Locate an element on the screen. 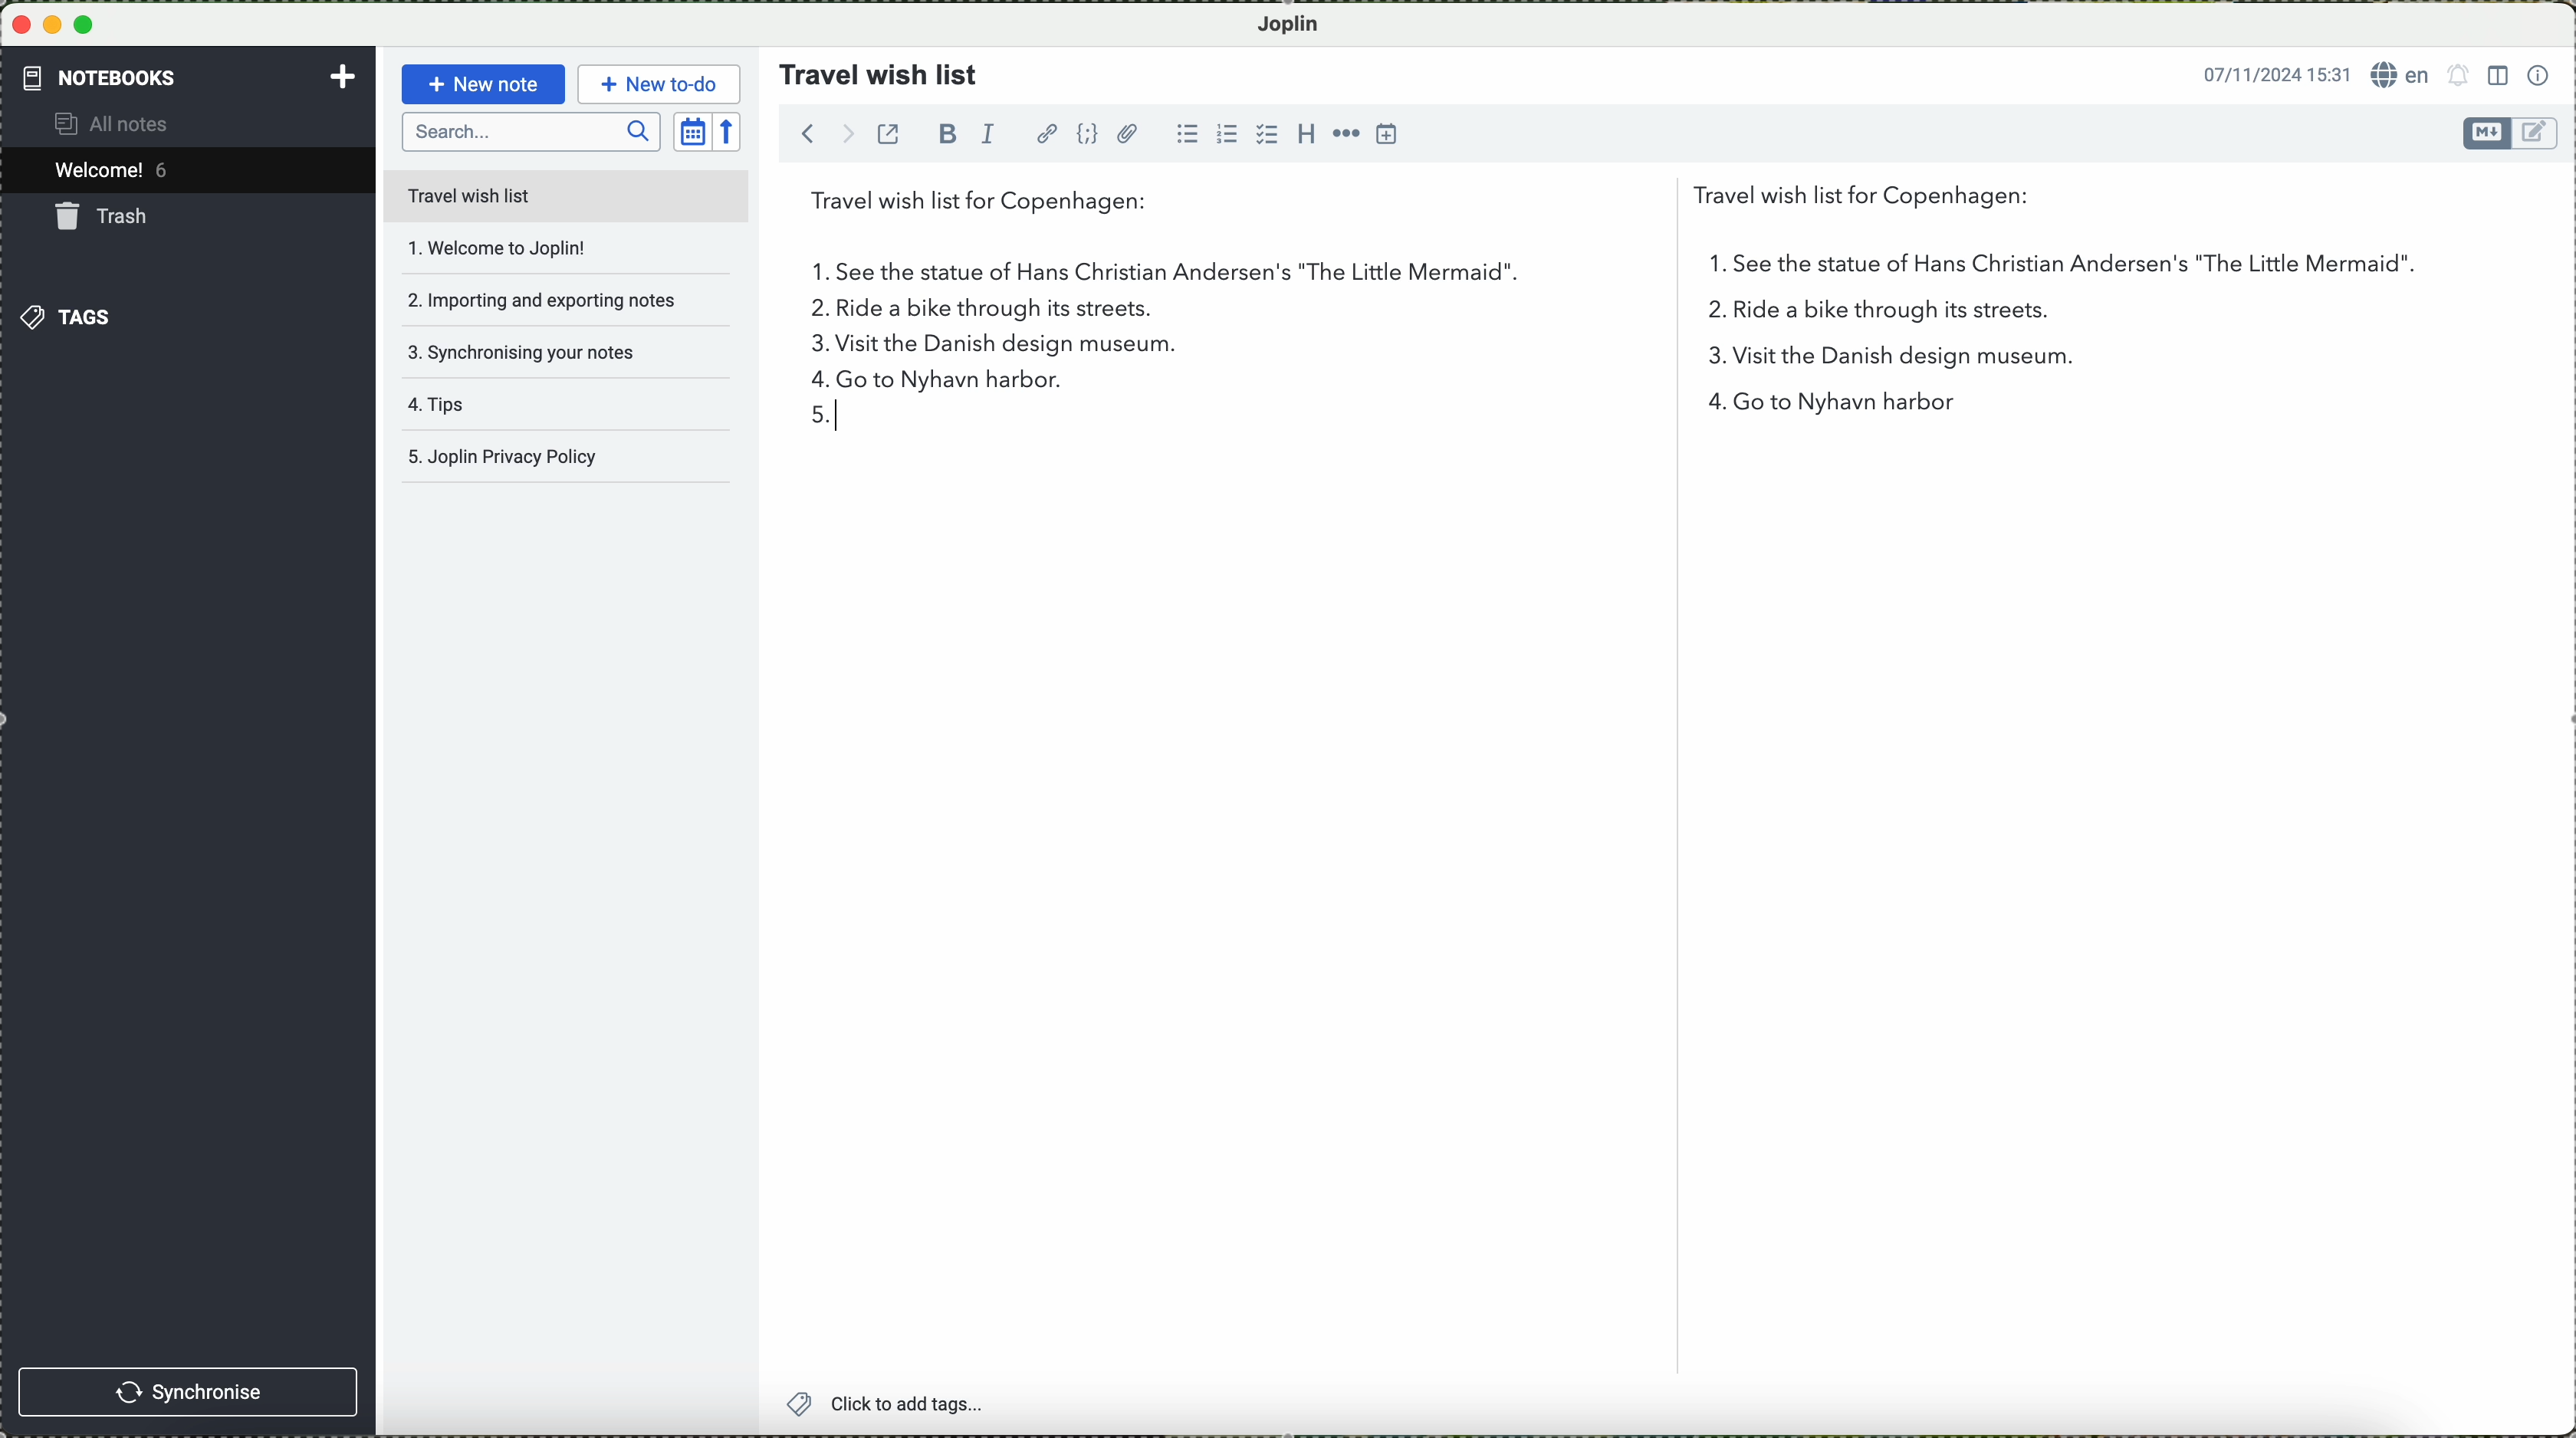 Image resolution: width=2576 pixels, height=1438 pixels. travel wish list is located at coordinates (871, 68).